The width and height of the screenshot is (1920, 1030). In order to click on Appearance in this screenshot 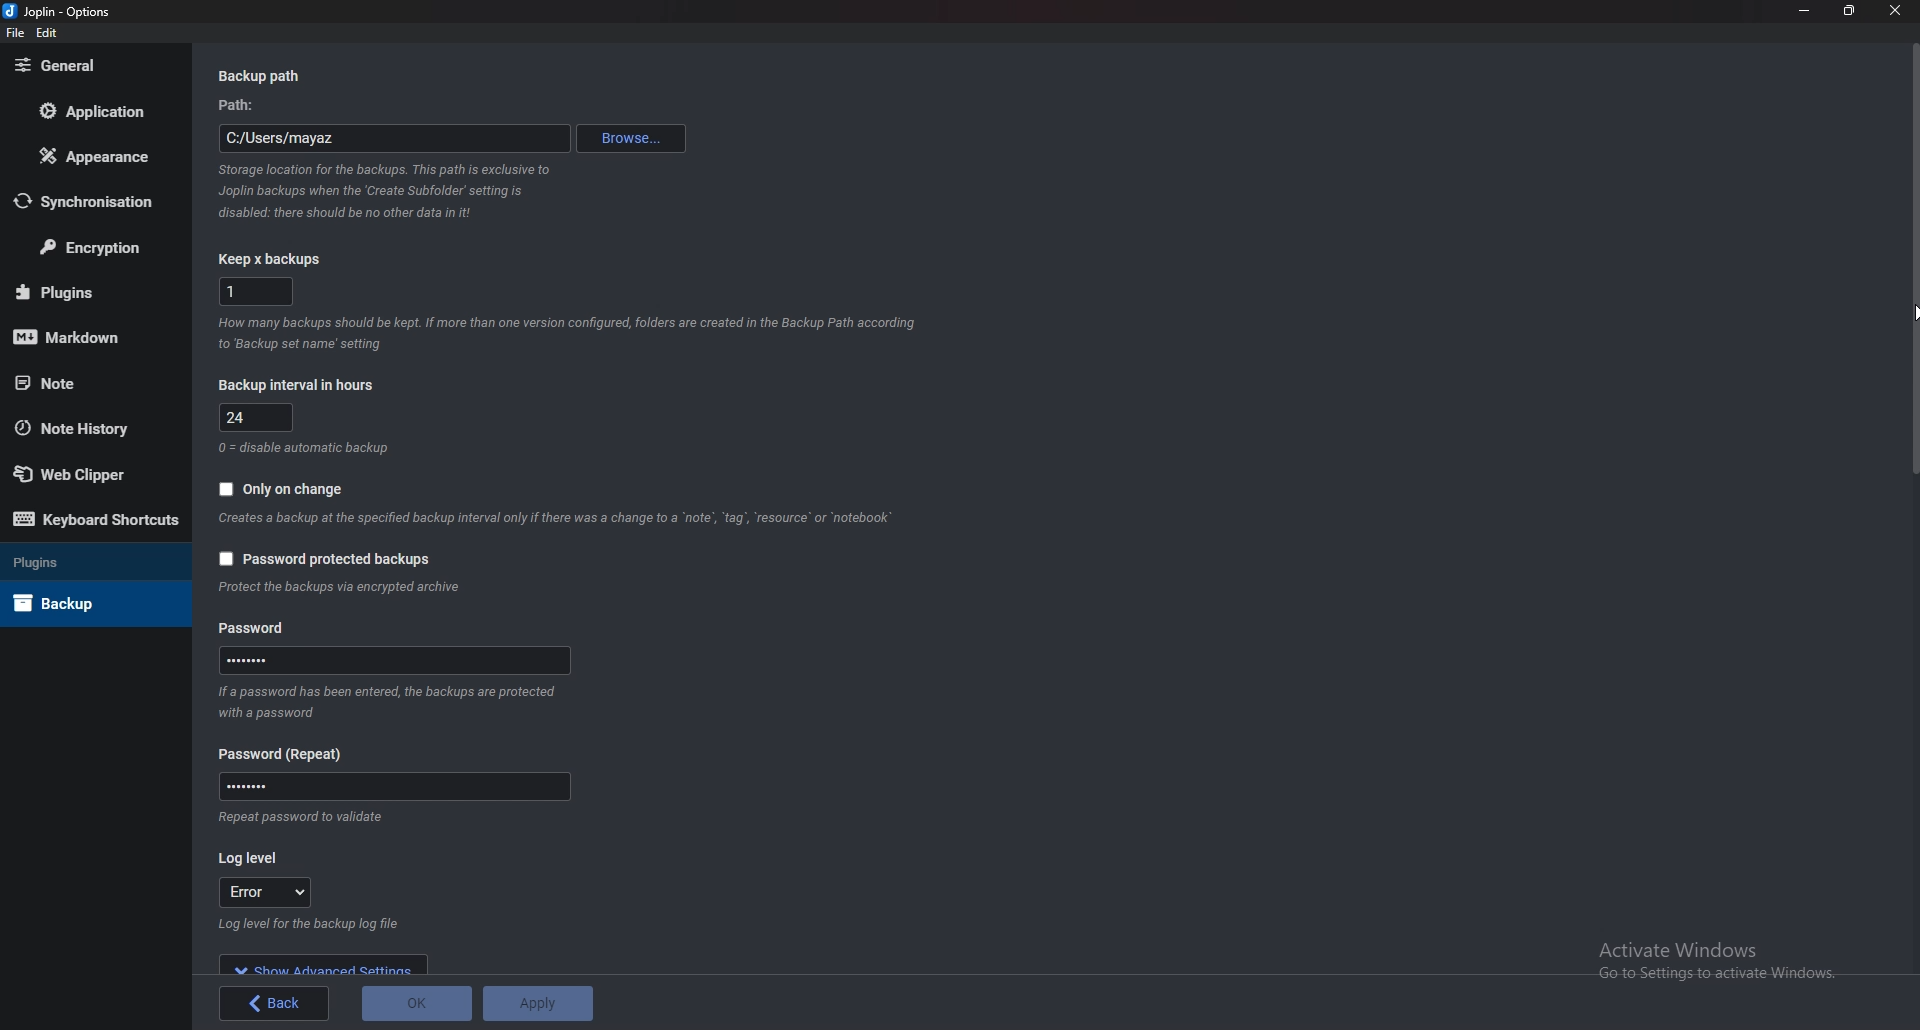, I will do `click(94, 158)`.